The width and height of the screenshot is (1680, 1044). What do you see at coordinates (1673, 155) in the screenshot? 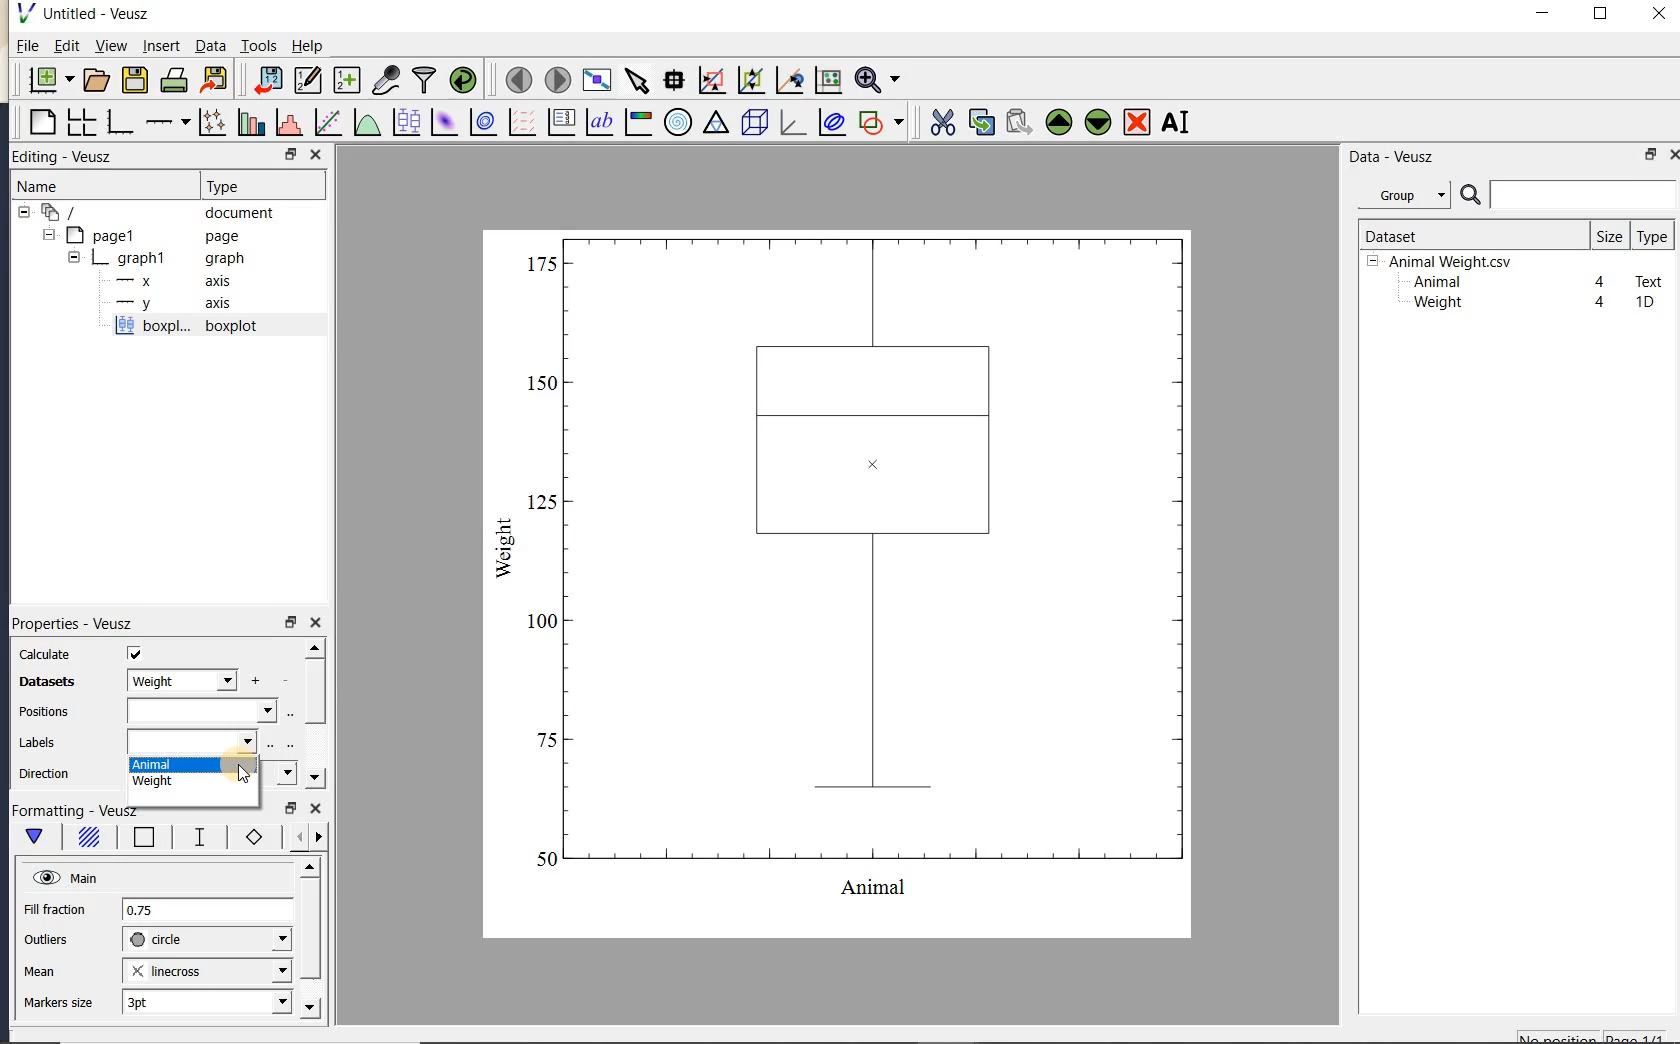
I see `close` at bounding box center [1673, 155].